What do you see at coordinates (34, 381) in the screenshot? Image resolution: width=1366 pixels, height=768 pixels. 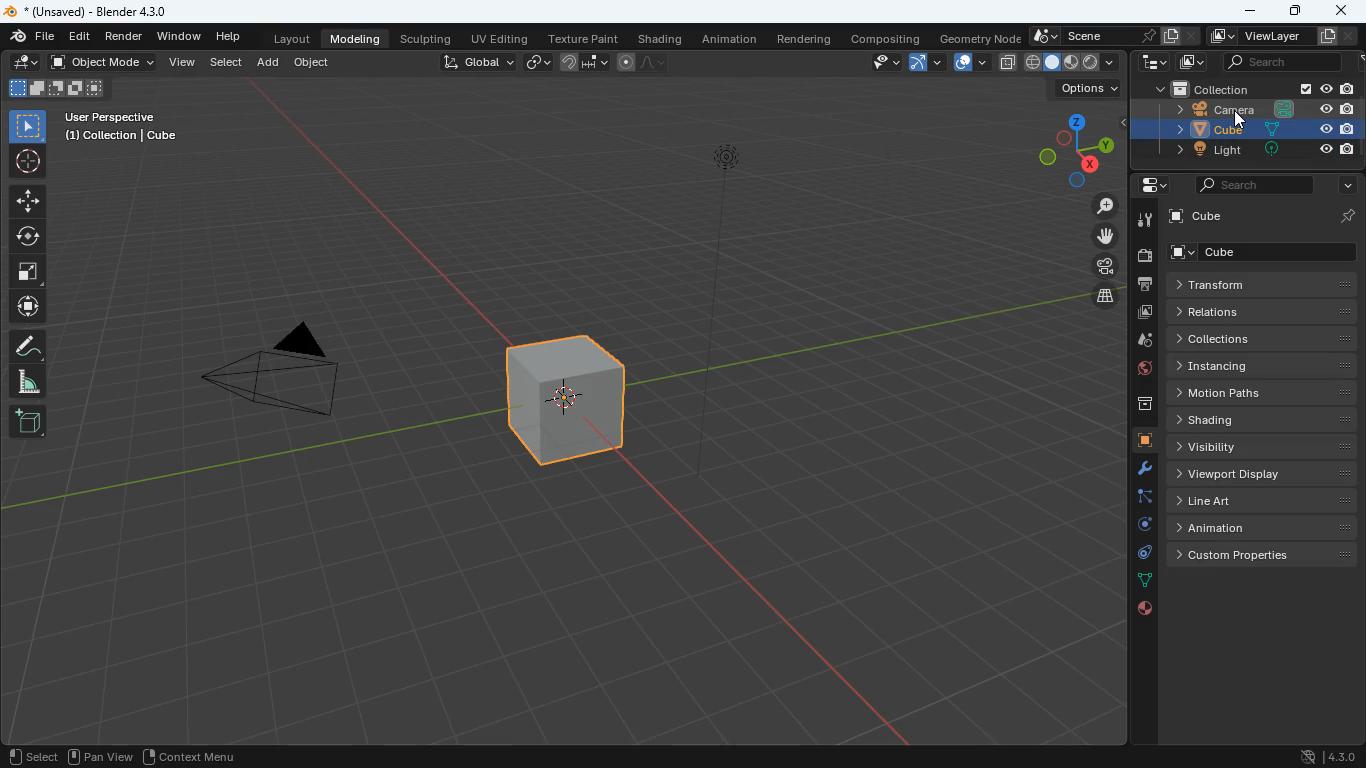 I see `angle` at bounding box center [34, 381].